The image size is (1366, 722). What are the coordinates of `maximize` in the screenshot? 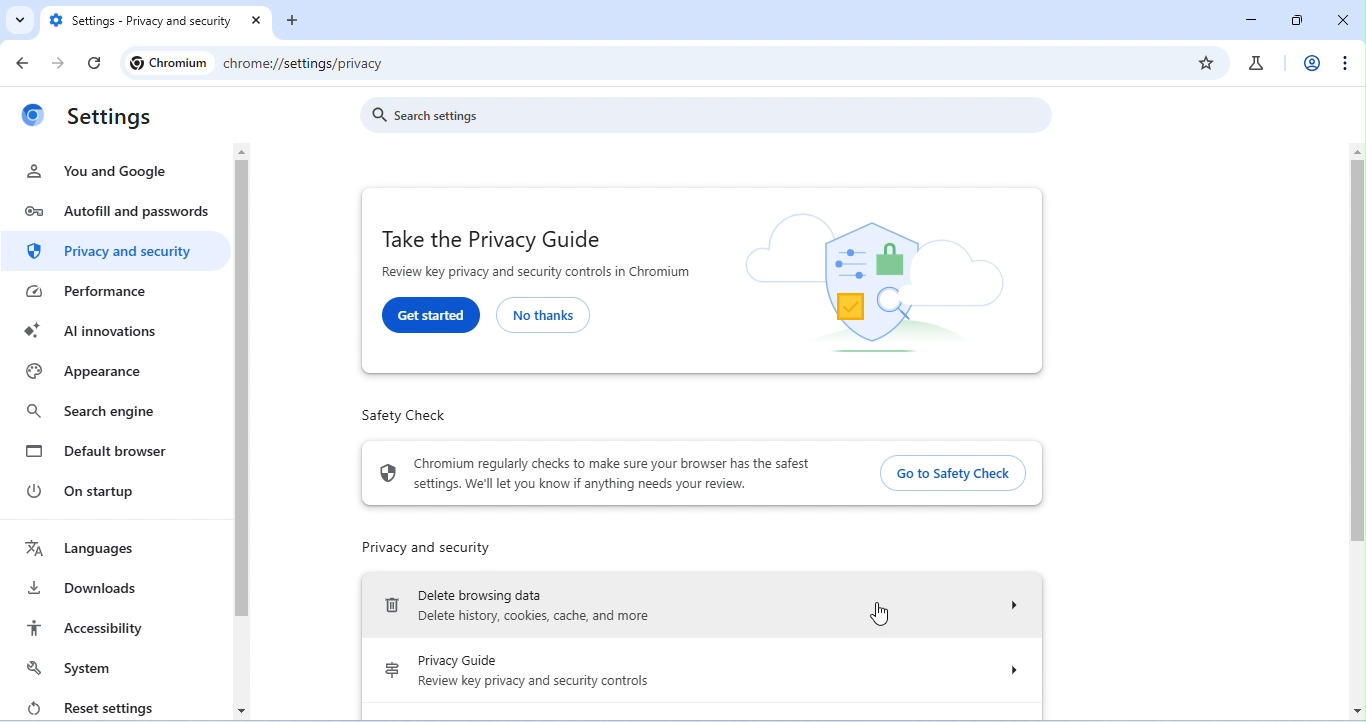 It's located at (1298, 20).